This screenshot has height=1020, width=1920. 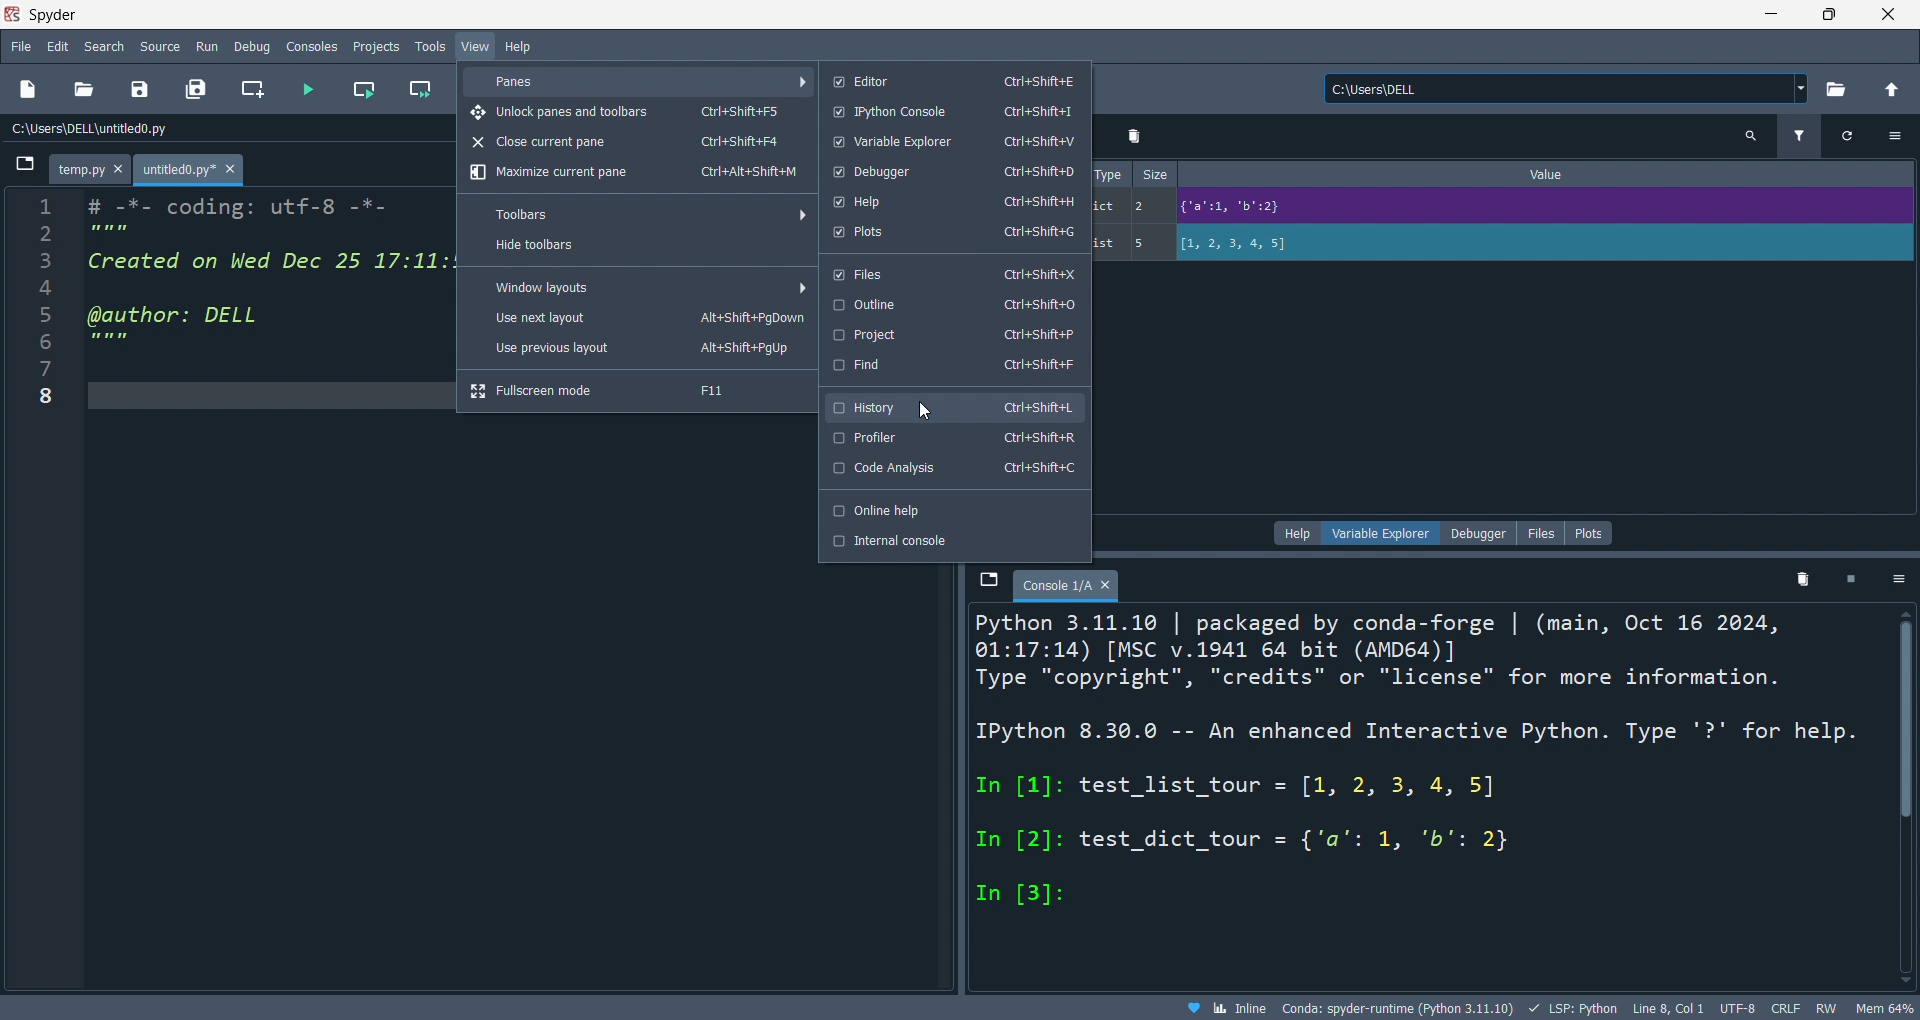 I want to click on list, so click(x=1107, y=244).